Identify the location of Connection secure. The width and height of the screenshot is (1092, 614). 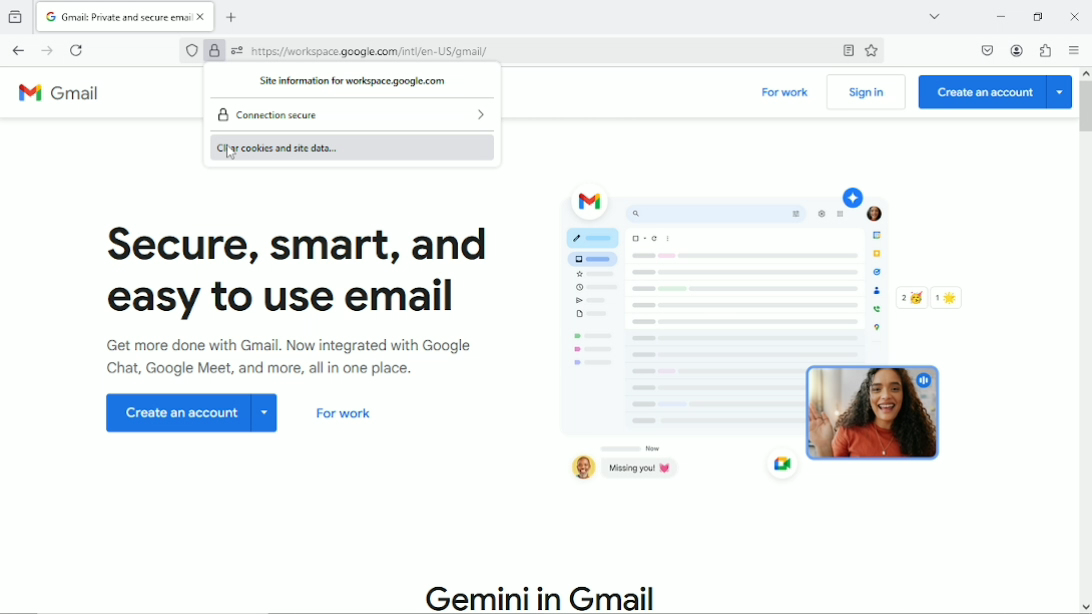
(273, 115).